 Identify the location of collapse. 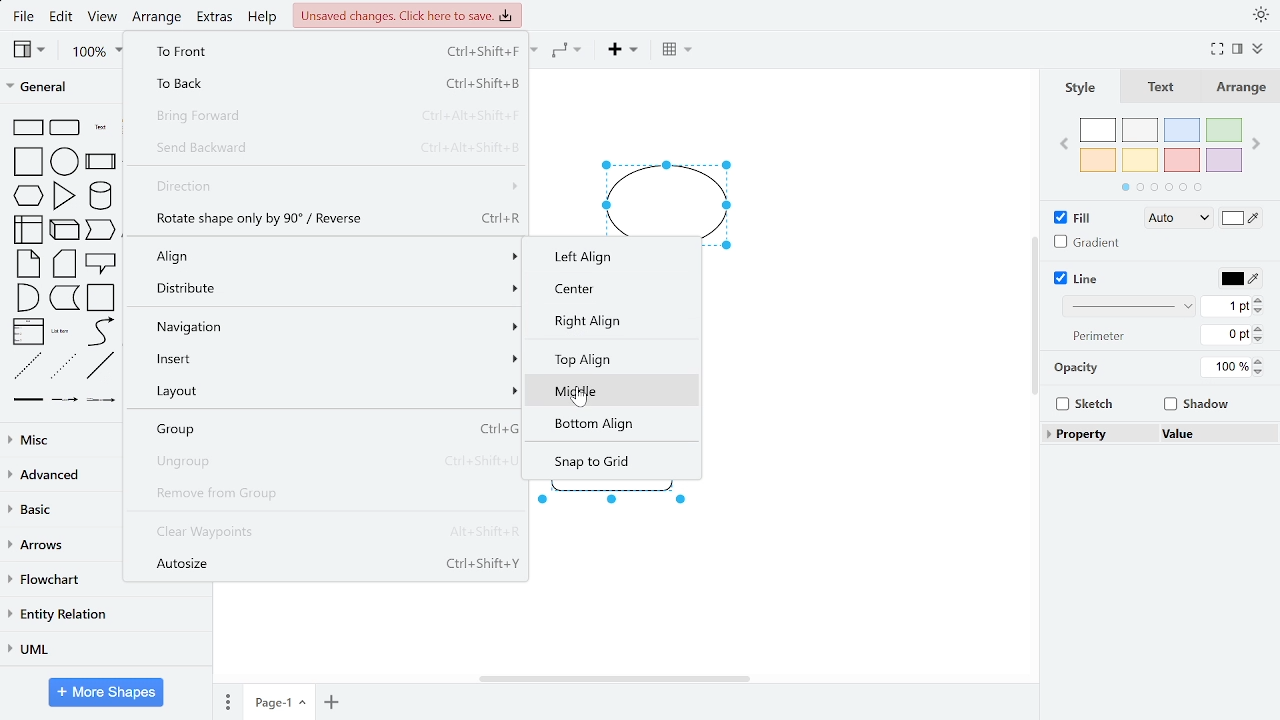
(1258, 49).